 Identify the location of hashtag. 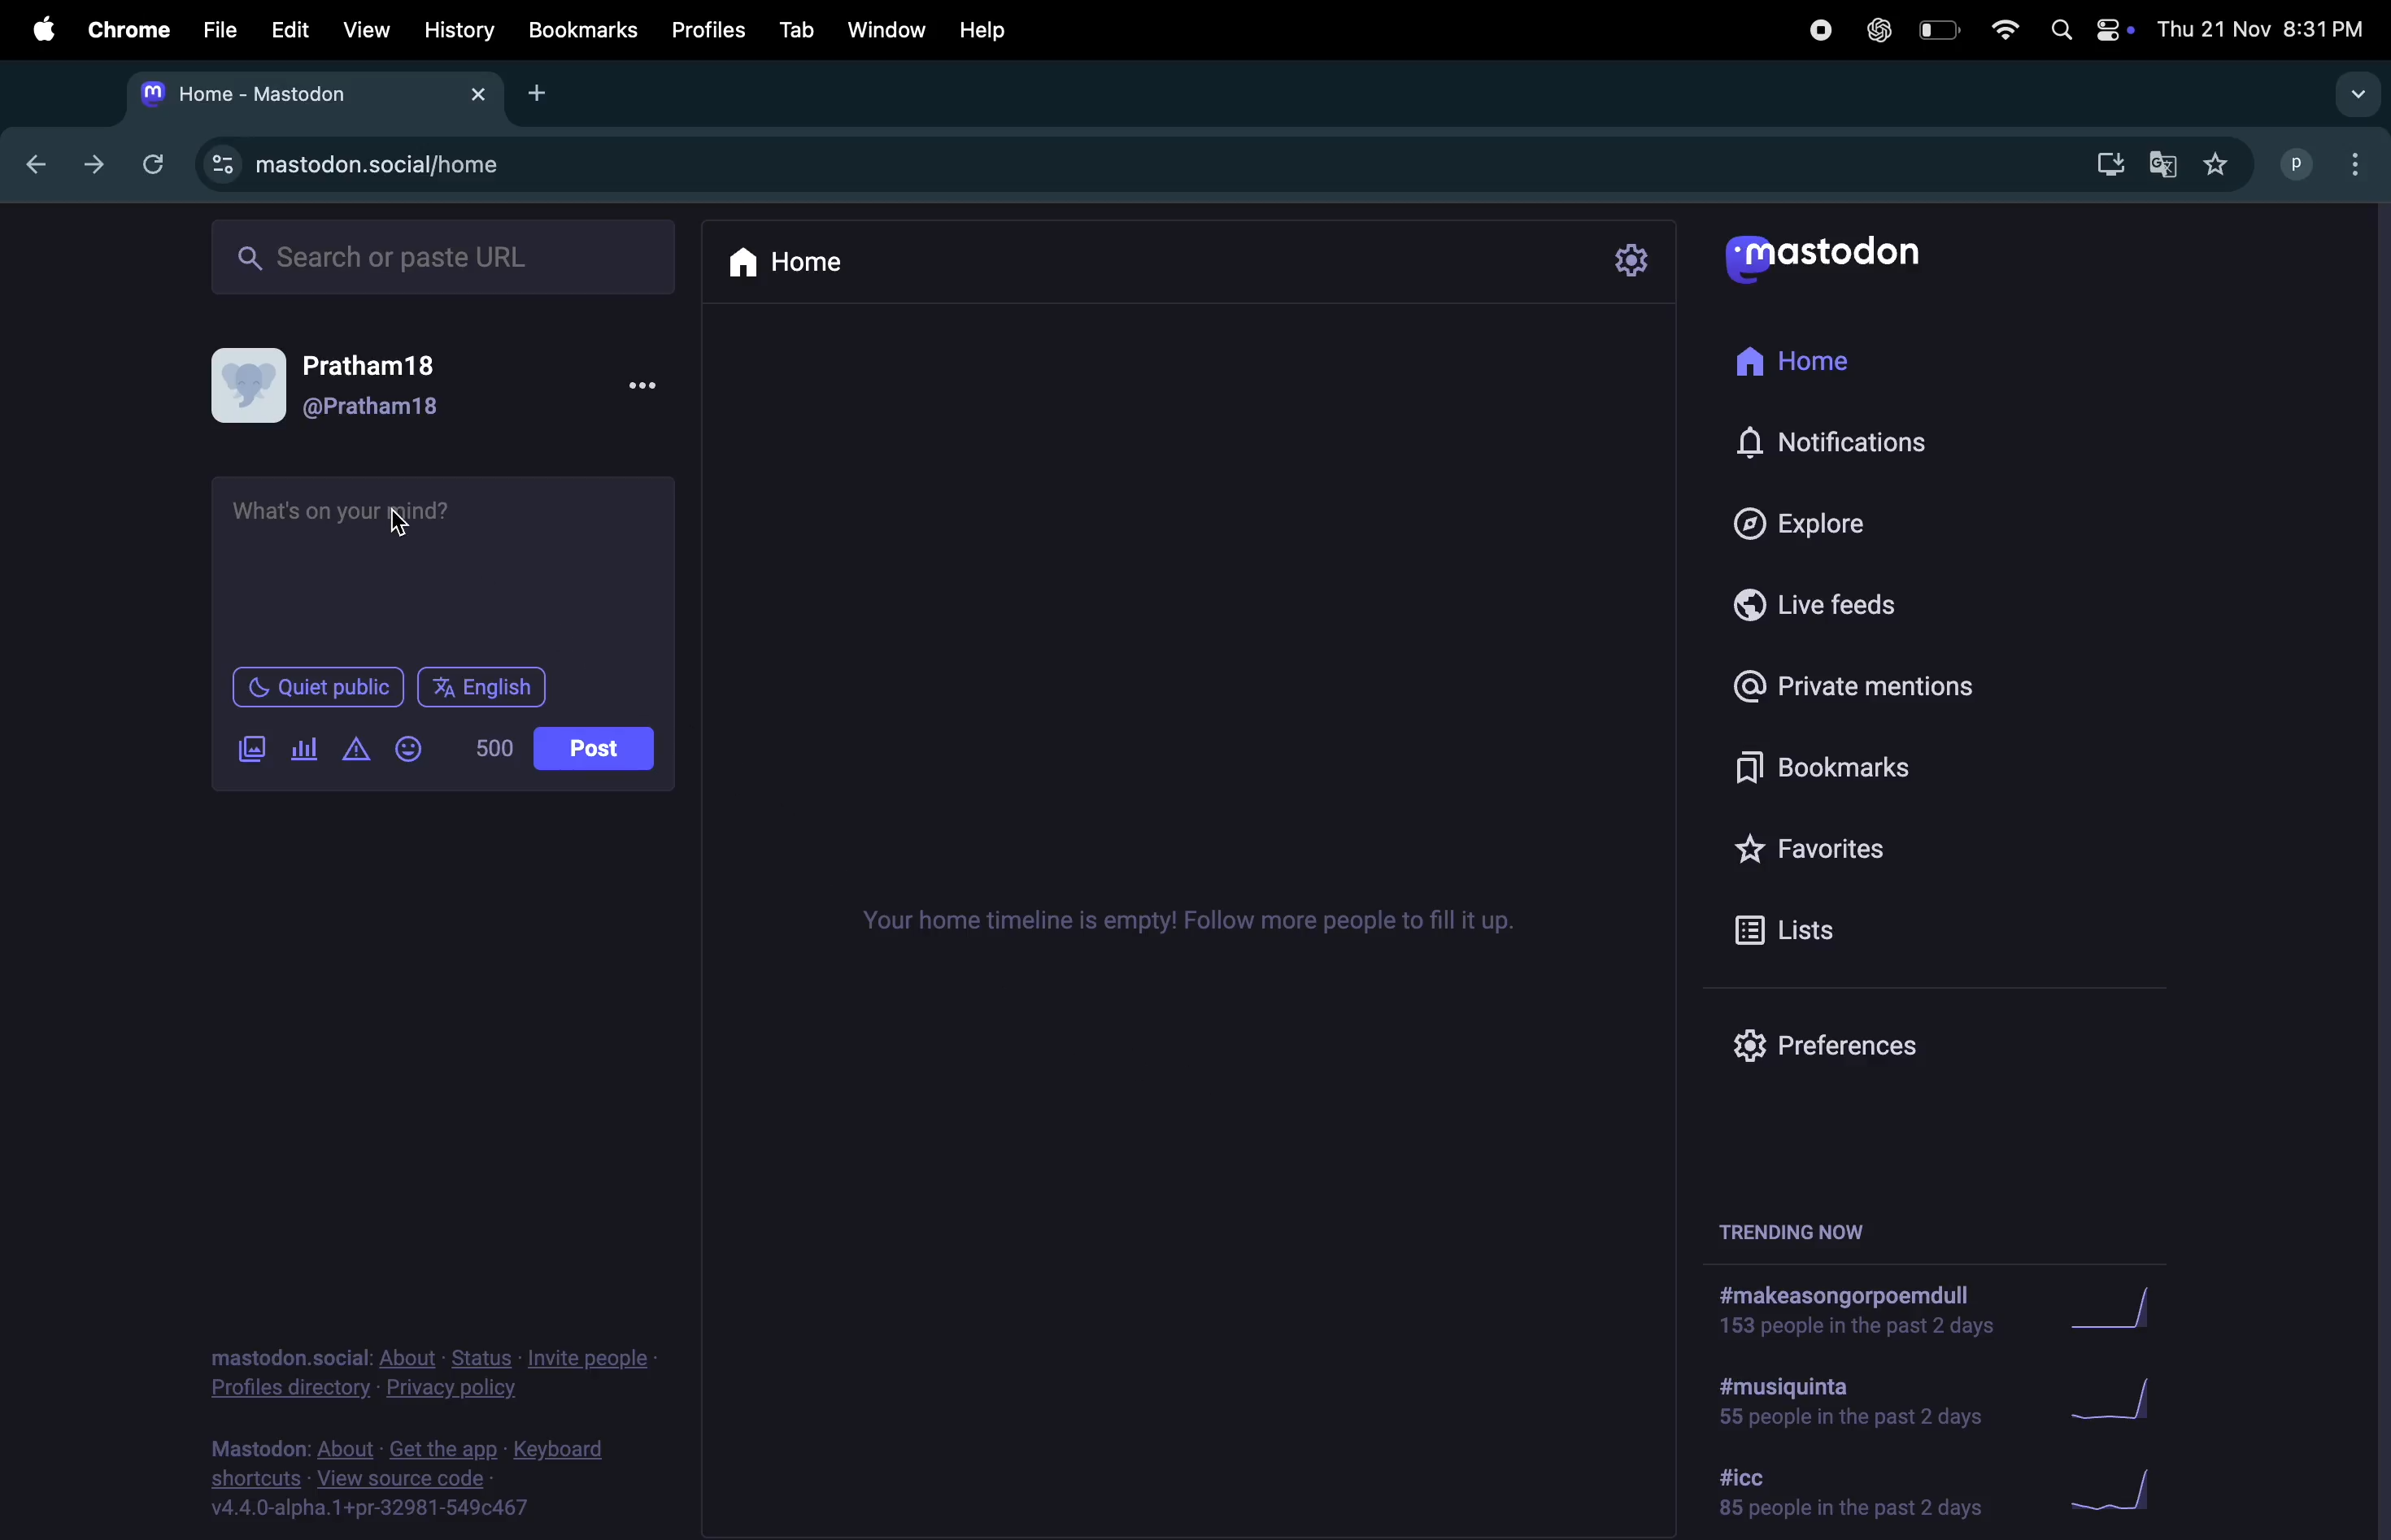
(1852, 1306).